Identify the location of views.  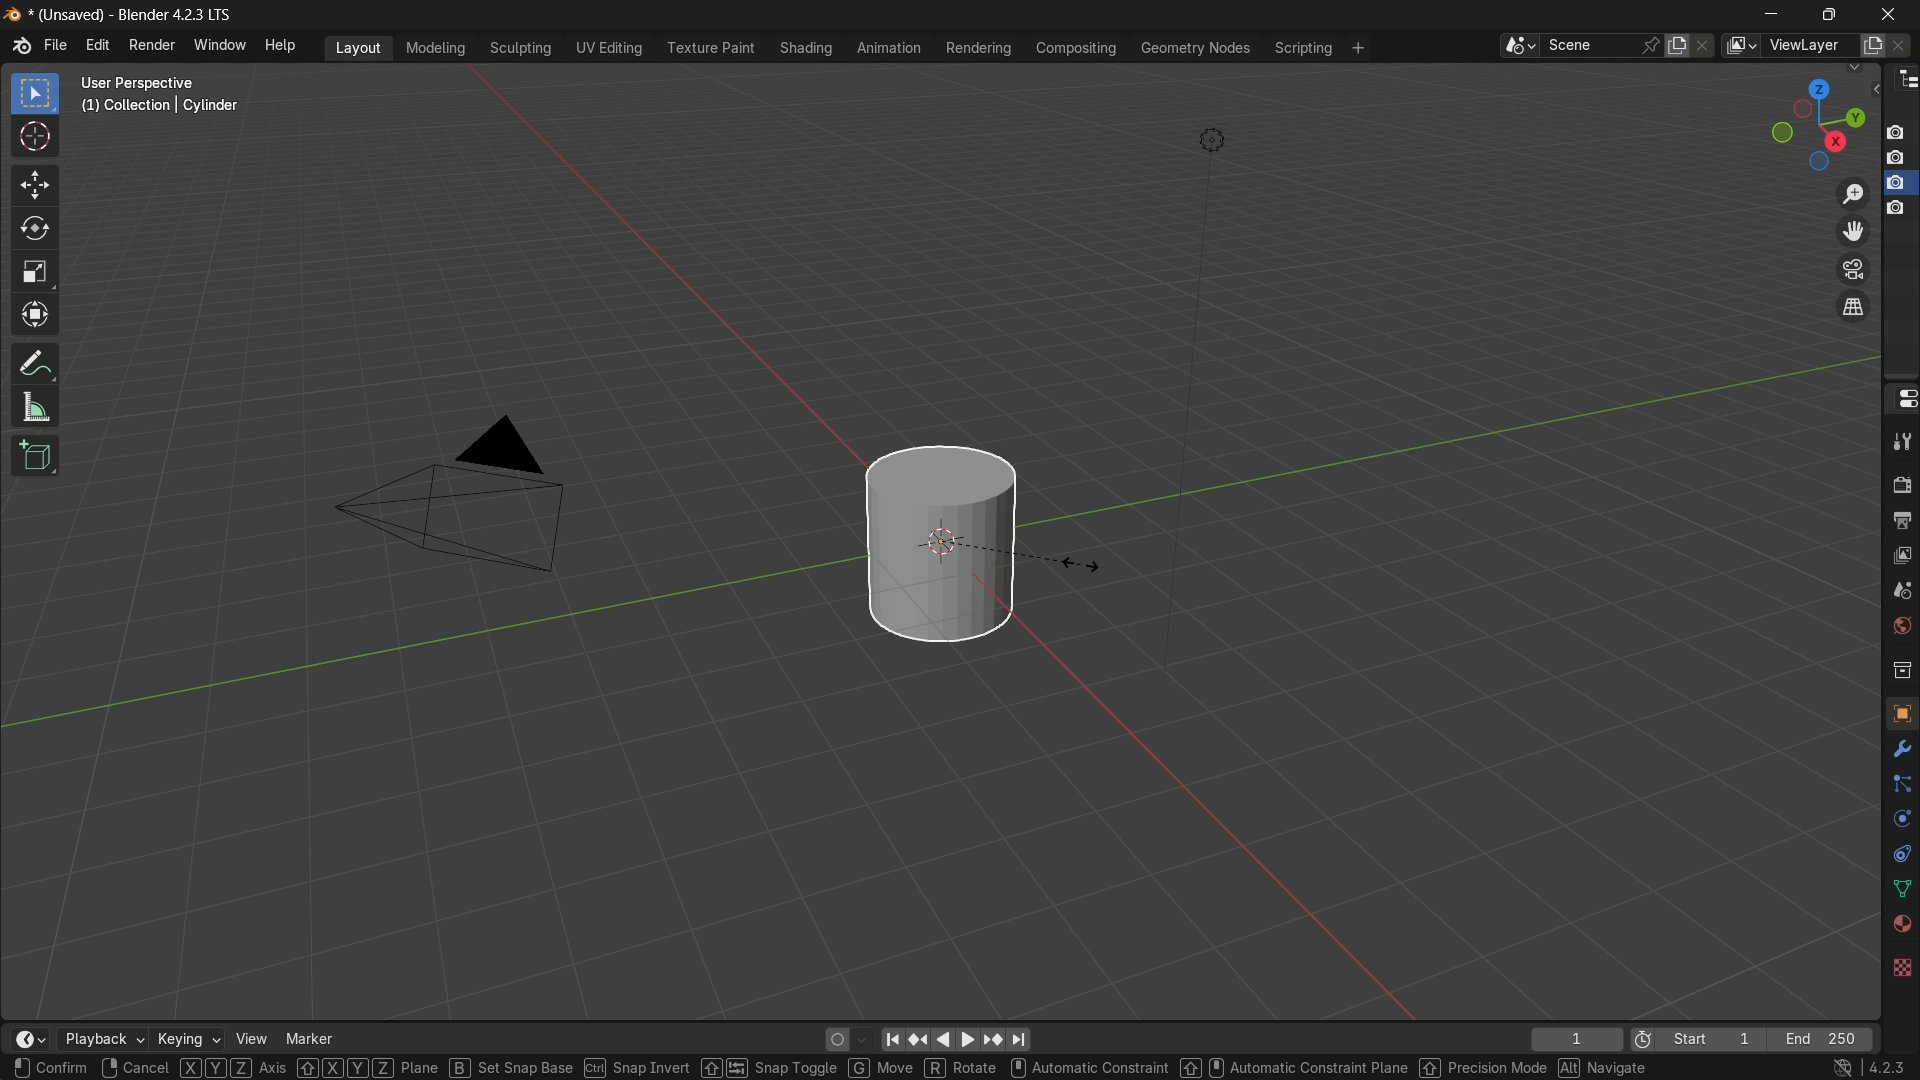
(1740, 46).